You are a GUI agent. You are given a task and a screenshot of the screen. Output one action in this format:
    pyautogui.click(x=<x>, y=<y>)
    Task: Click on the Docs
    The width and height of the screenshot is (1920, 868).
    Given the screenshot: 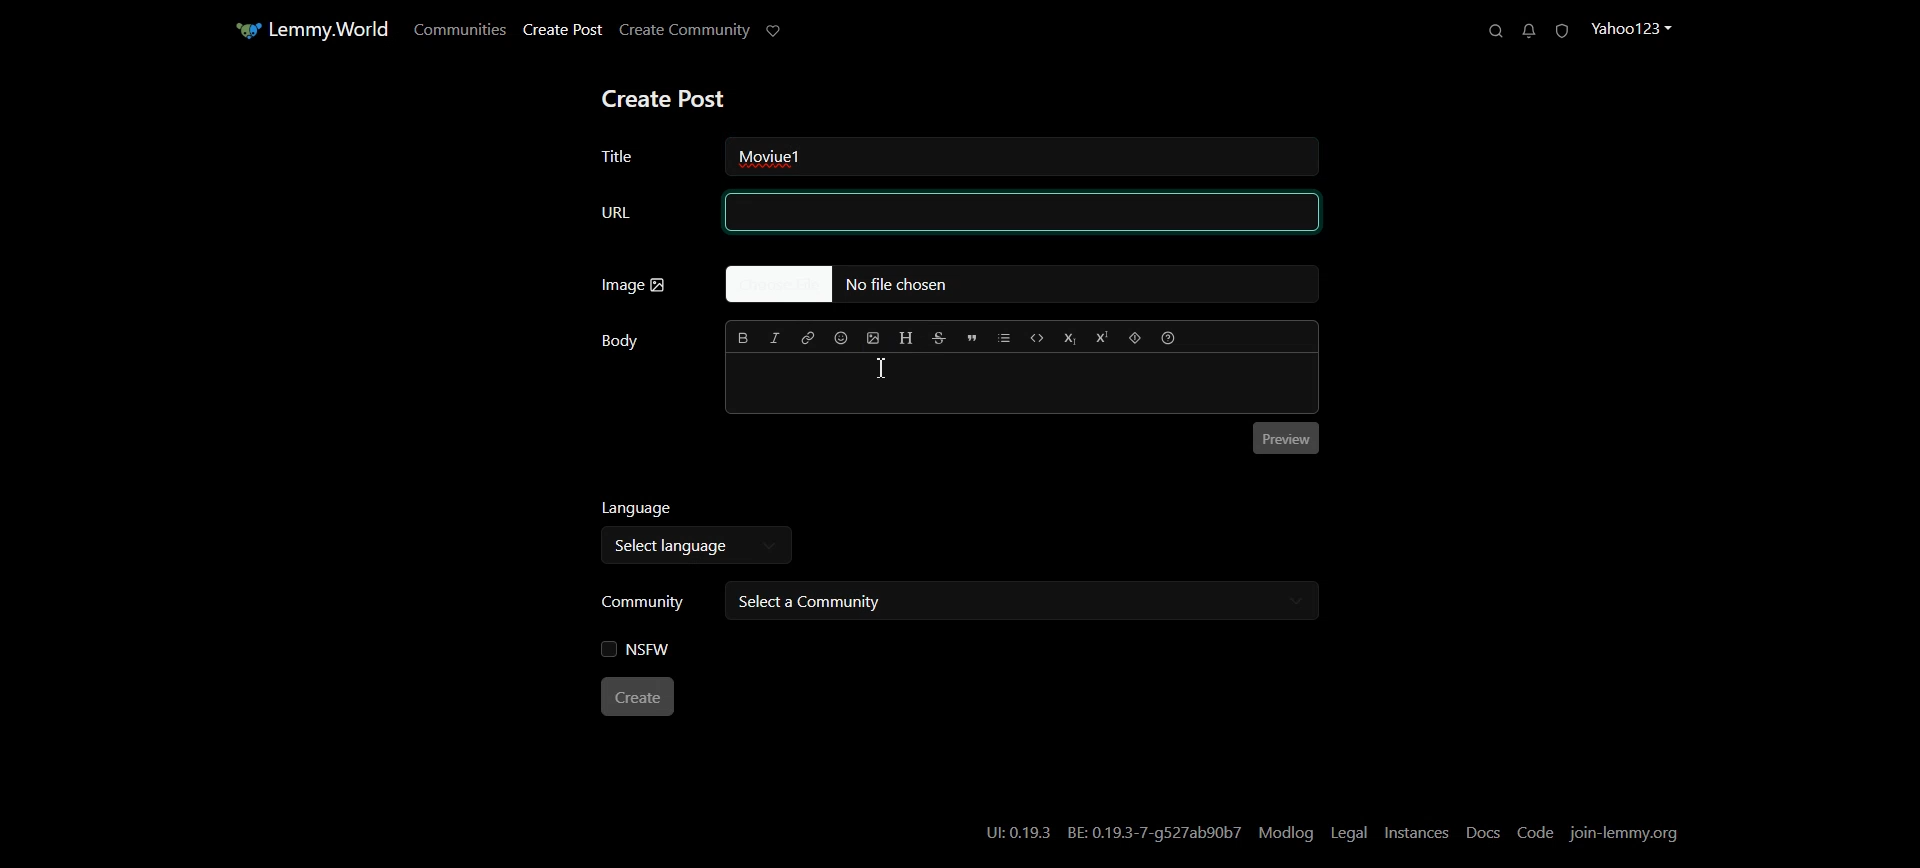 What is the action you would take?
    pyautogui.click(x=1483, y=833)
    